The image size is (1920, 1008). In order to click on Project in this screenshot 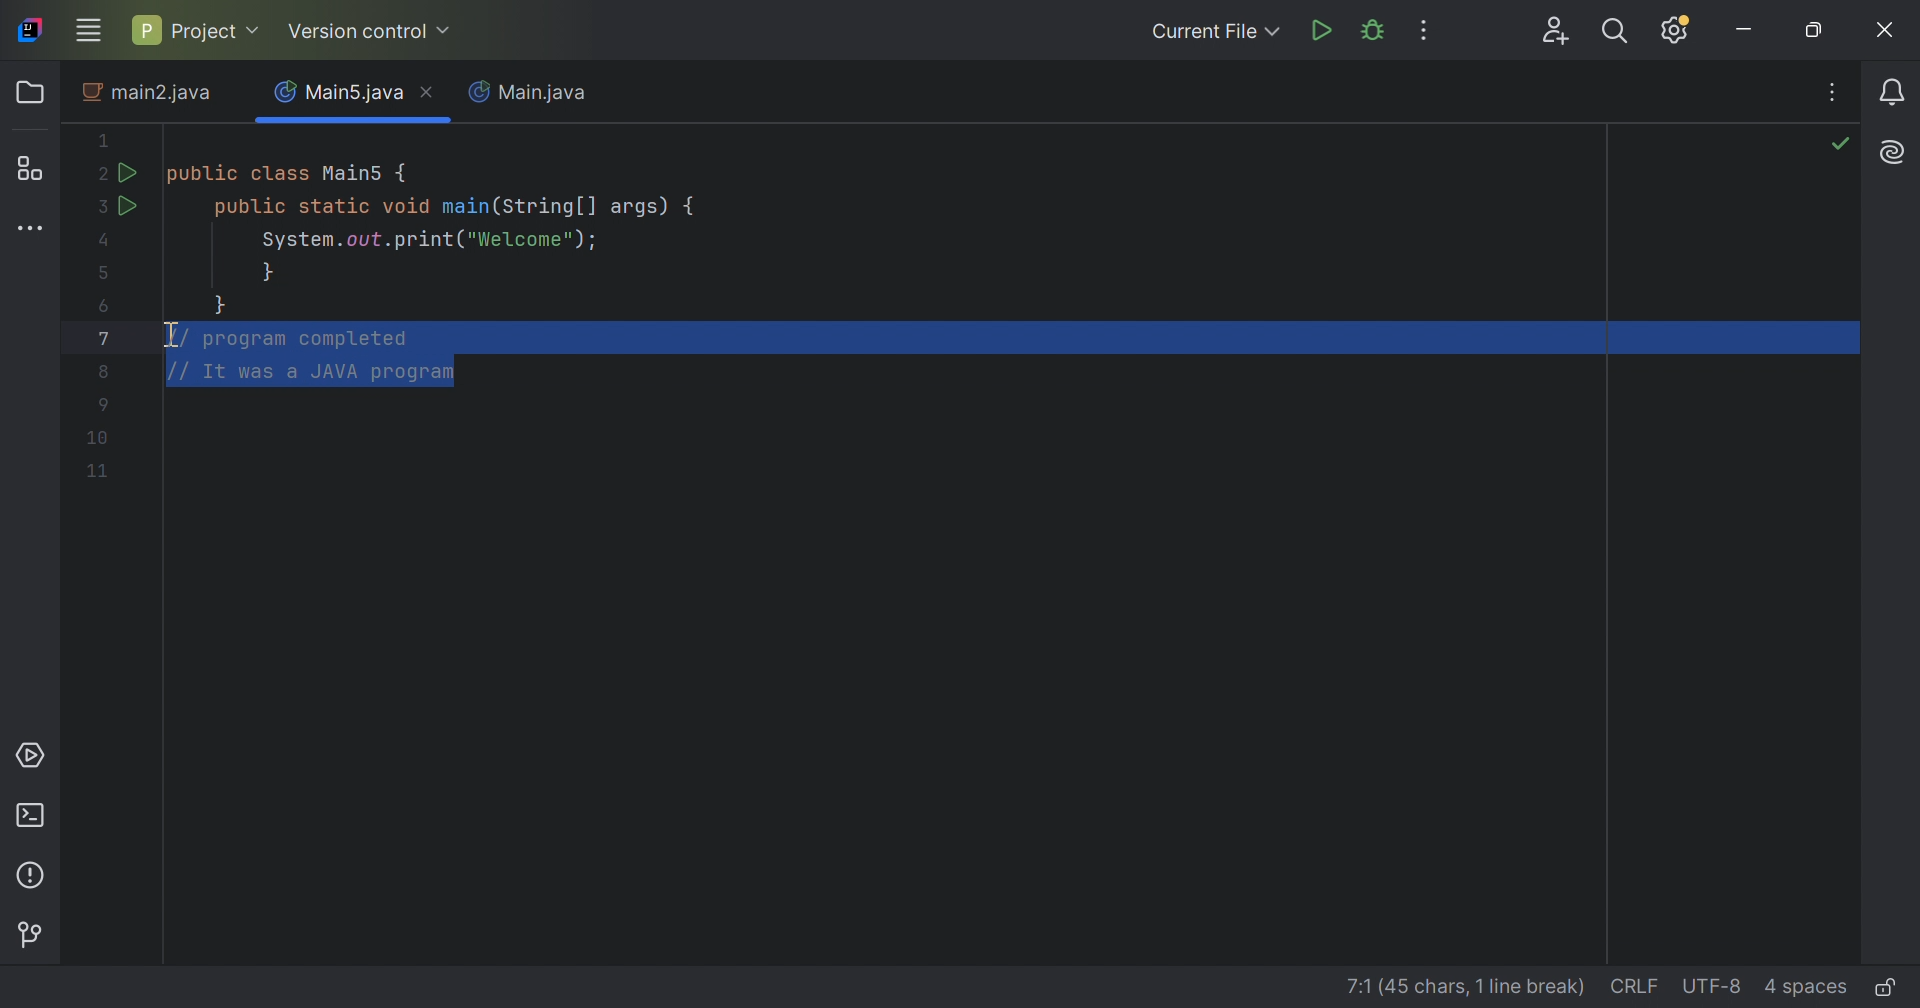, I will do `click(198, 27)`.